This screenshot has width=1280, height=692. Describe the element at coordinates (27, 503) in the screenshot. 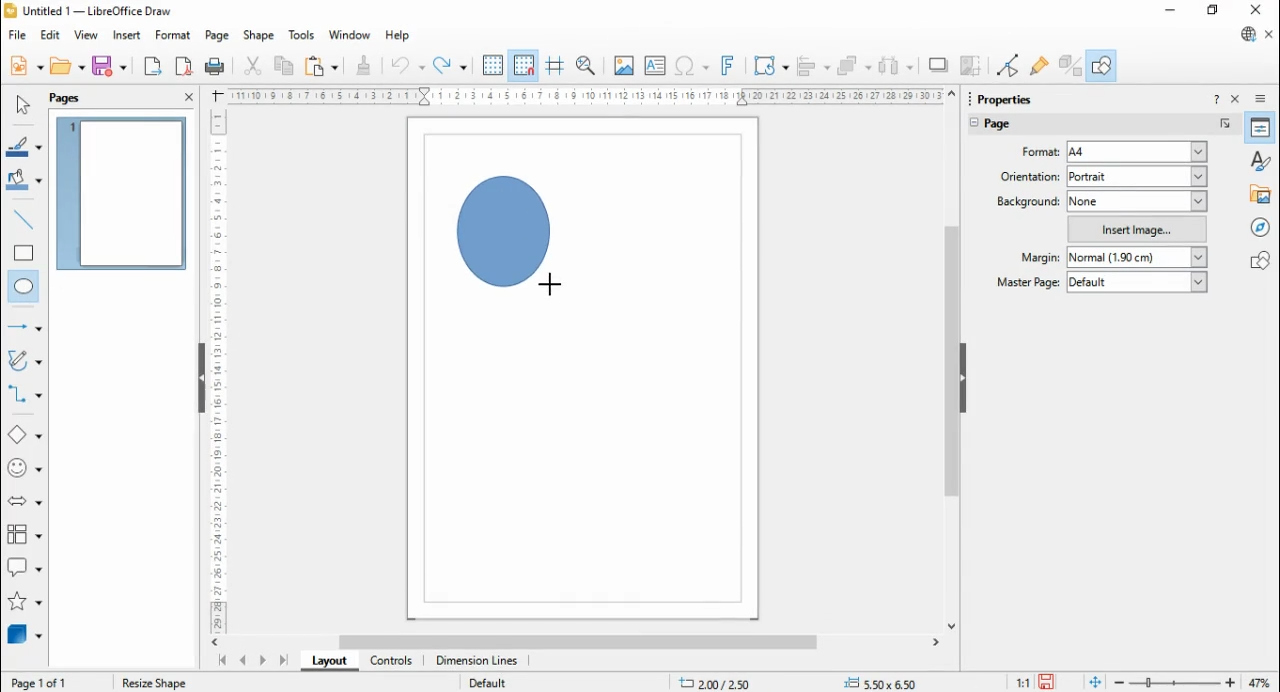

I see `block arrows` at that location.